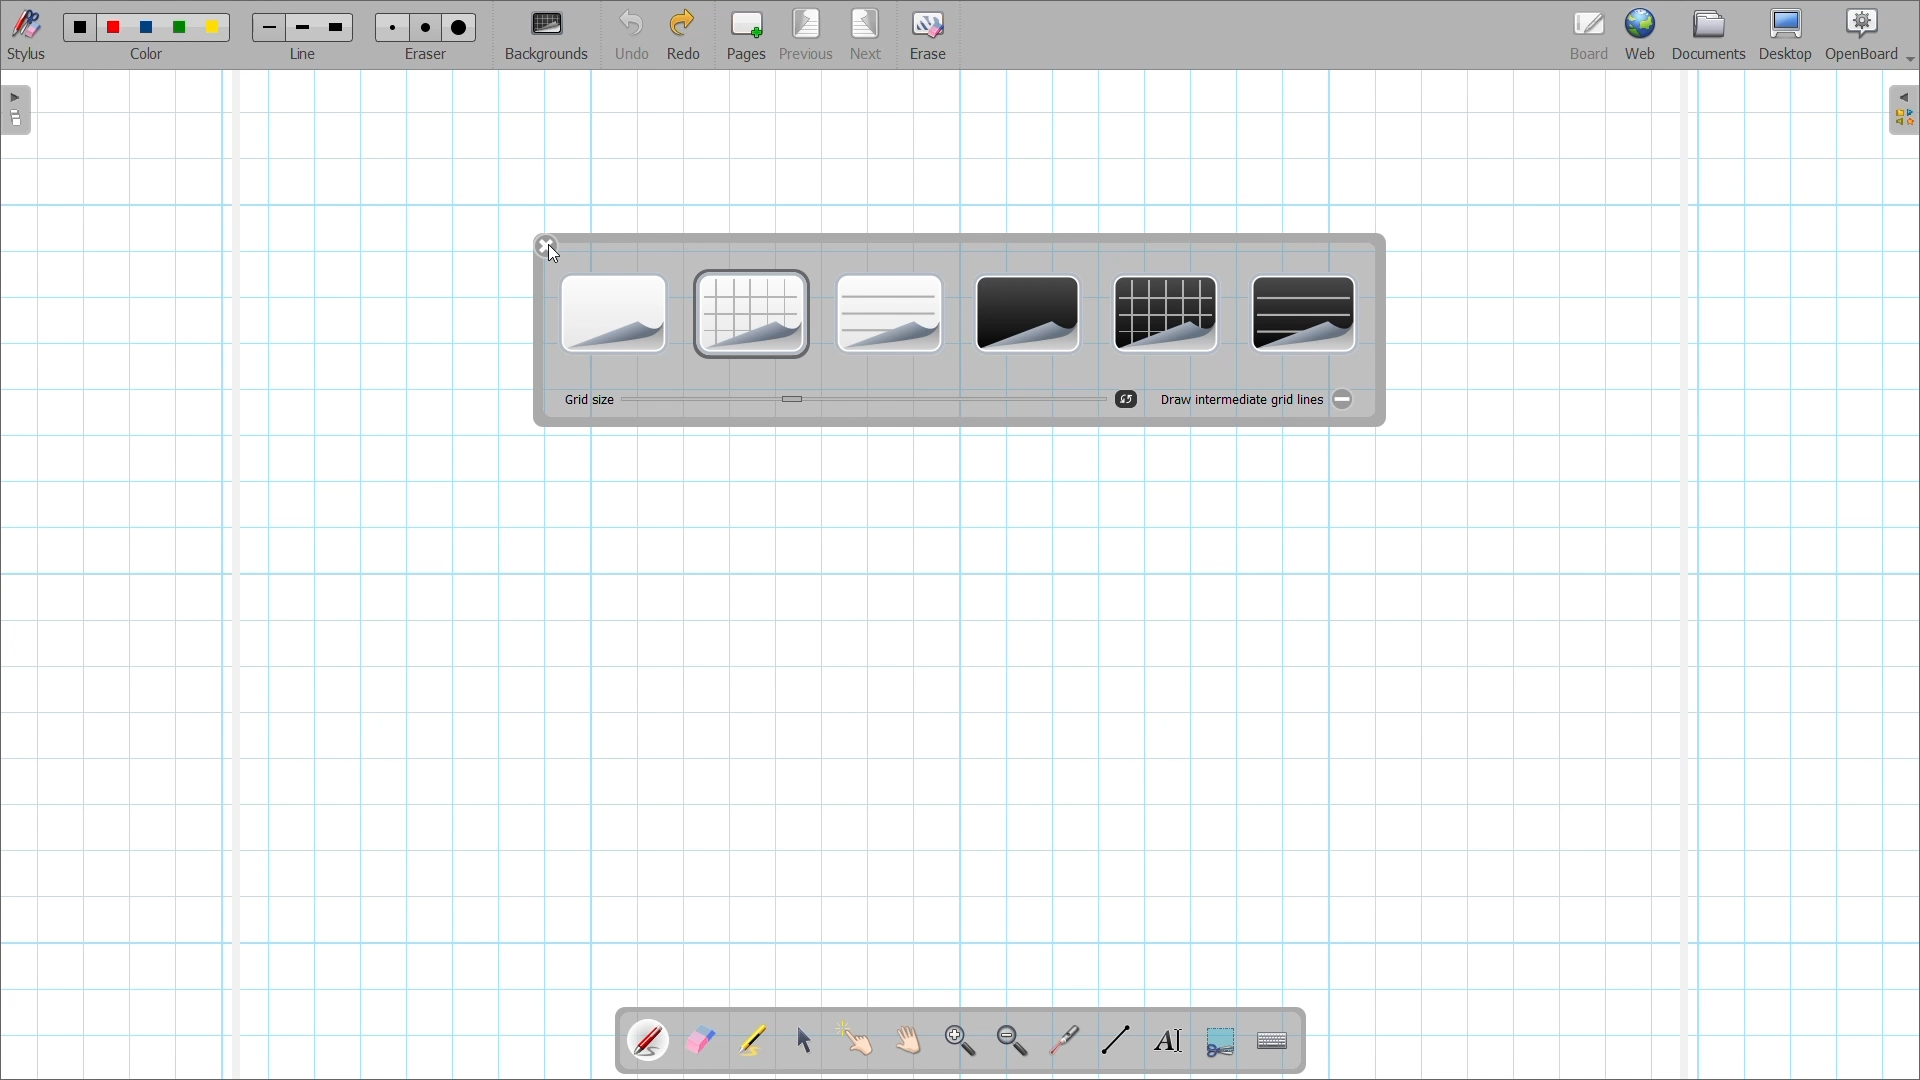 The image size is (1920, 1080). Describe the element at coordinates (1641, 34) in the screenshot. I see `Open web` at that location.